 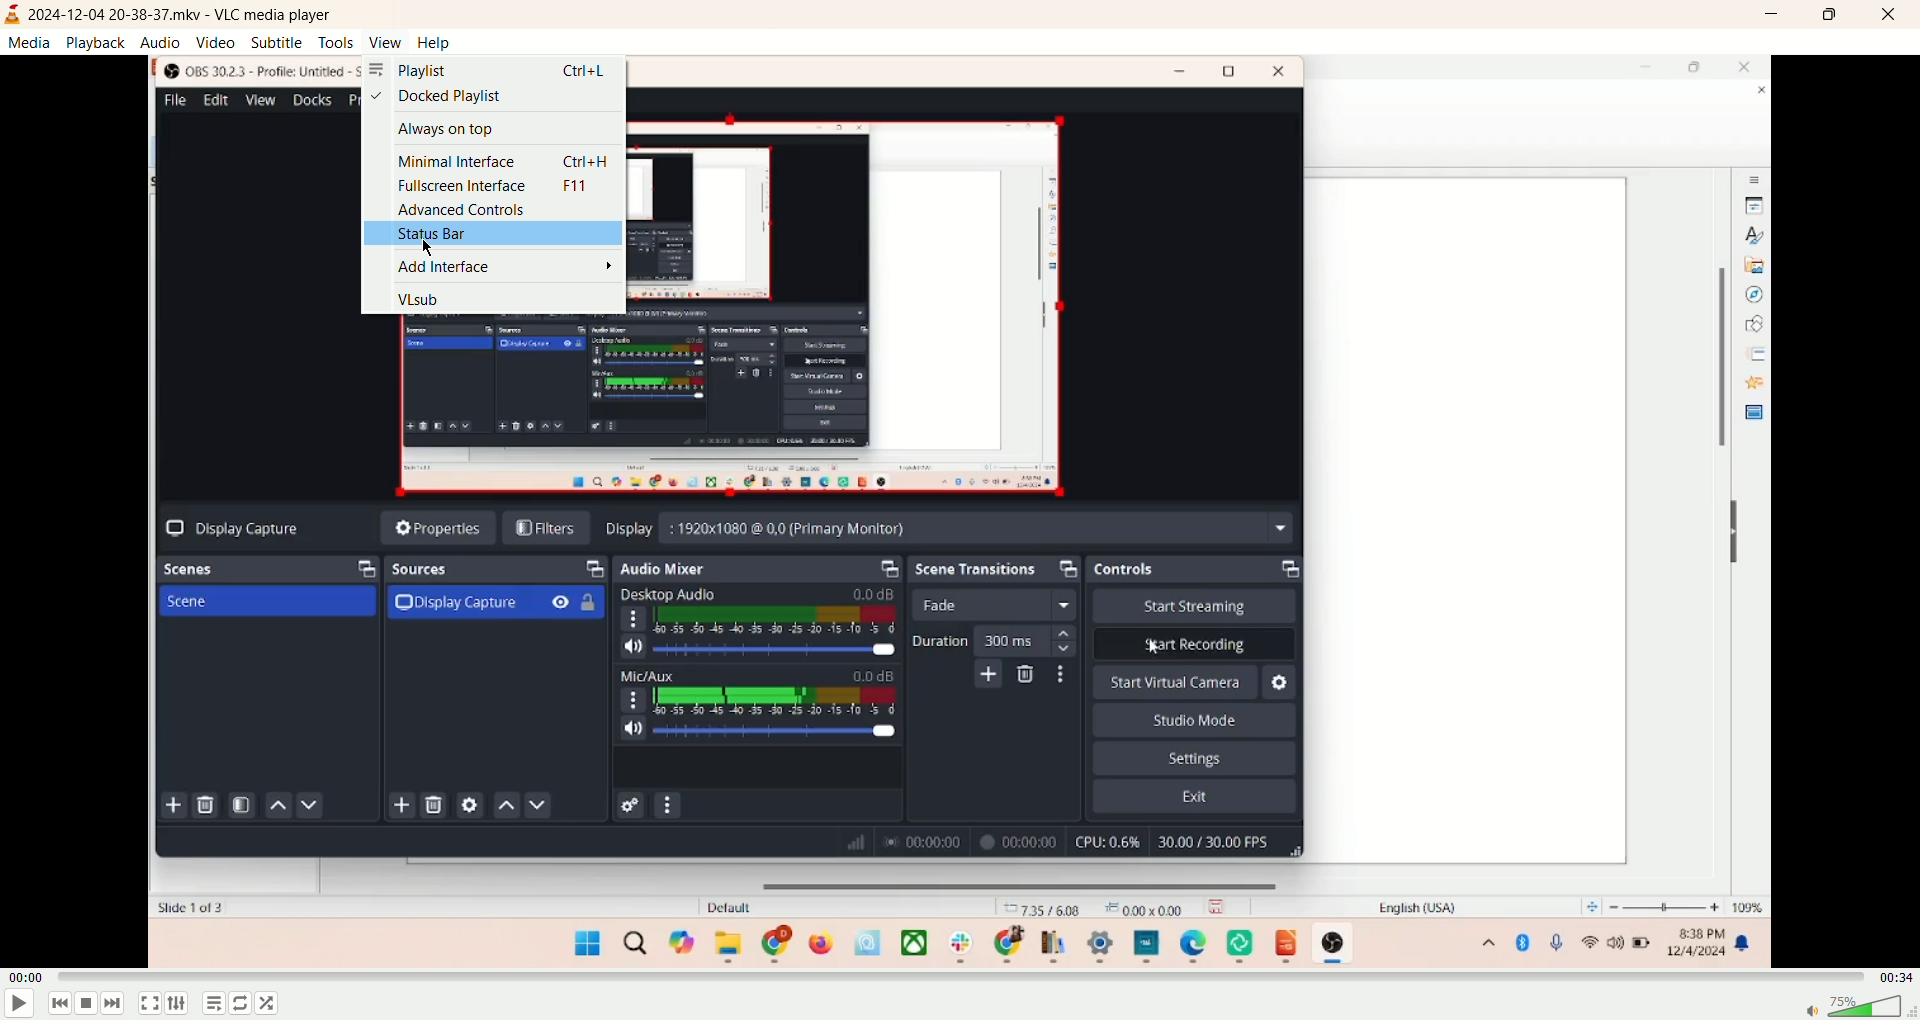 I want to click on audio, so click(x=163, y=41).